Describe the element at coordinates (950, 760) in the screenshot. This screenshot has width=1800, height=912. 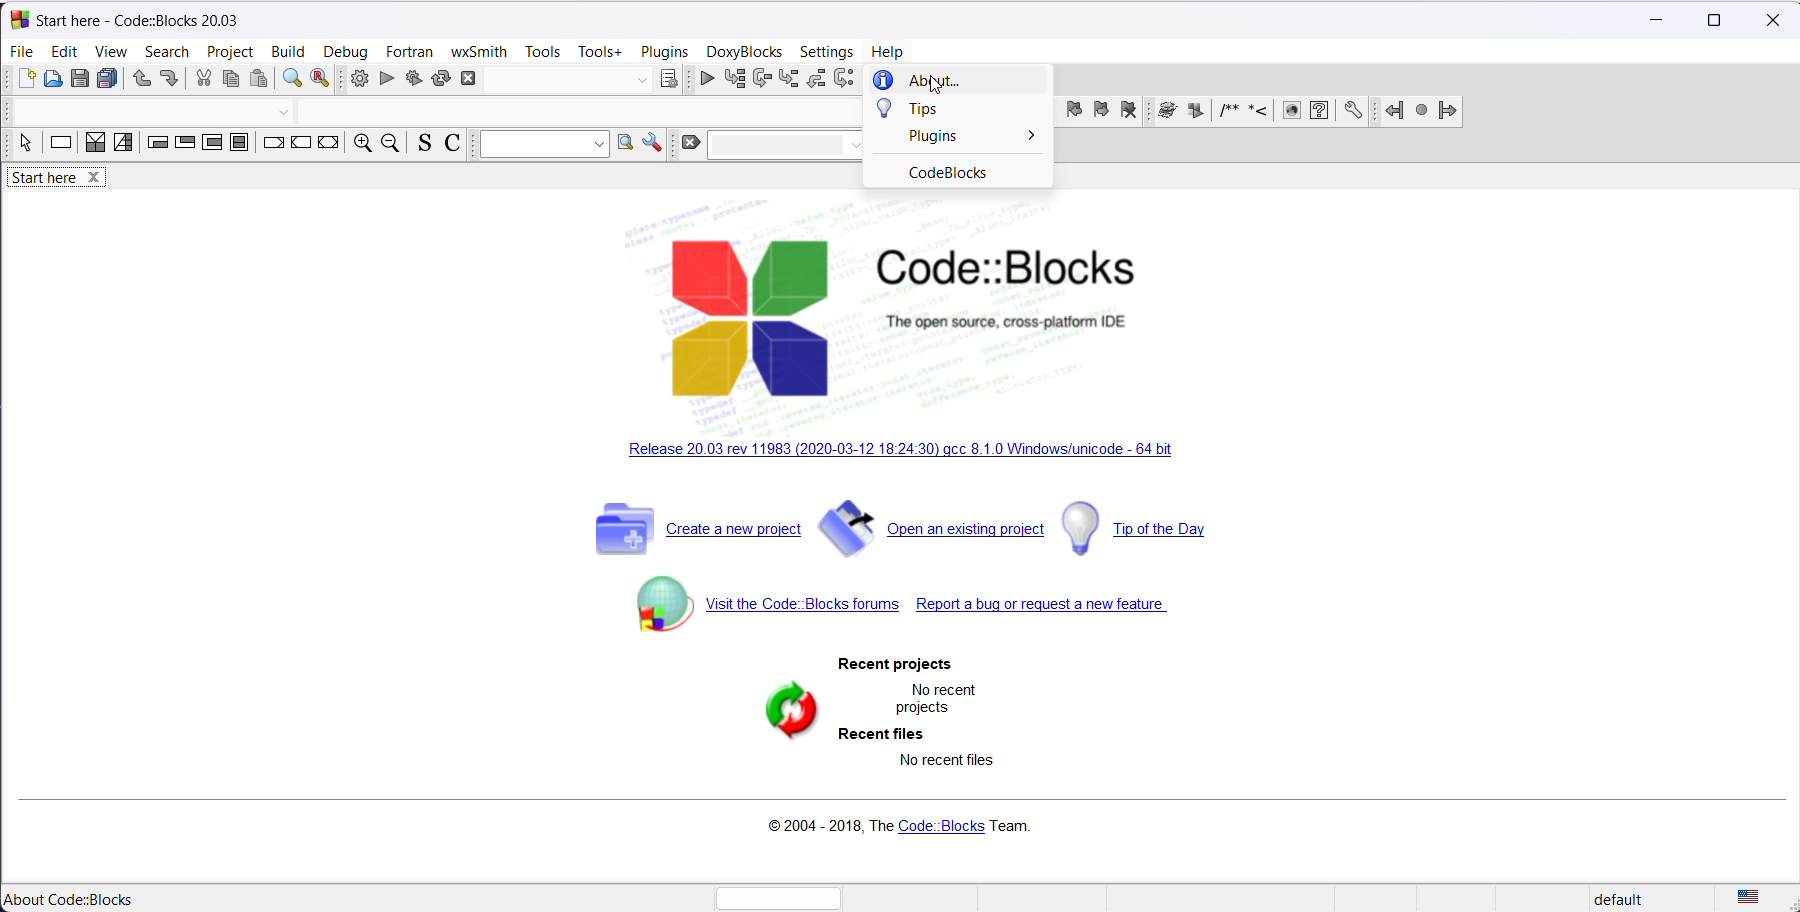
I see `no recent files` at that location.